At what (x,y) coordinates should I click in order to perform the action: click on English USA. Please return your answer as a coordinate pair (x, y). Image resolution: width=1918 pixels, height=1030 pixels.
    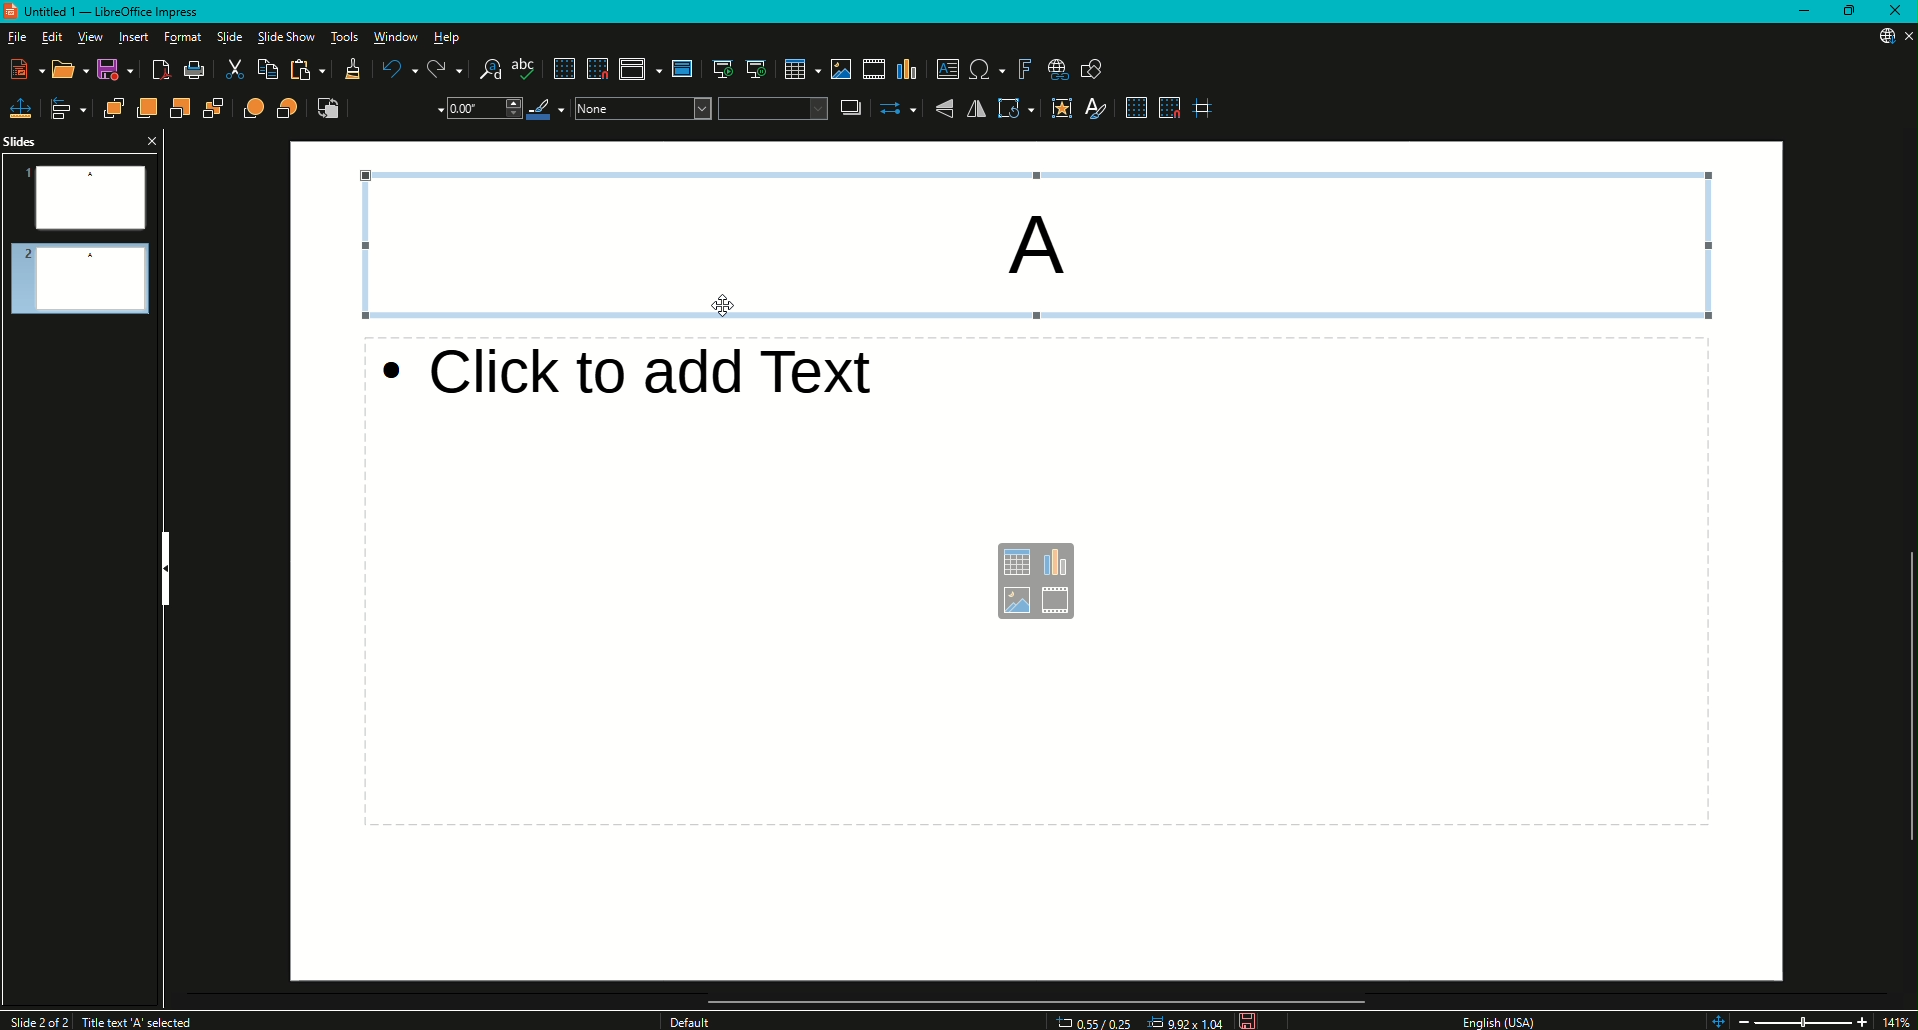
    Looking at the image, I should click on (1505, 1020).